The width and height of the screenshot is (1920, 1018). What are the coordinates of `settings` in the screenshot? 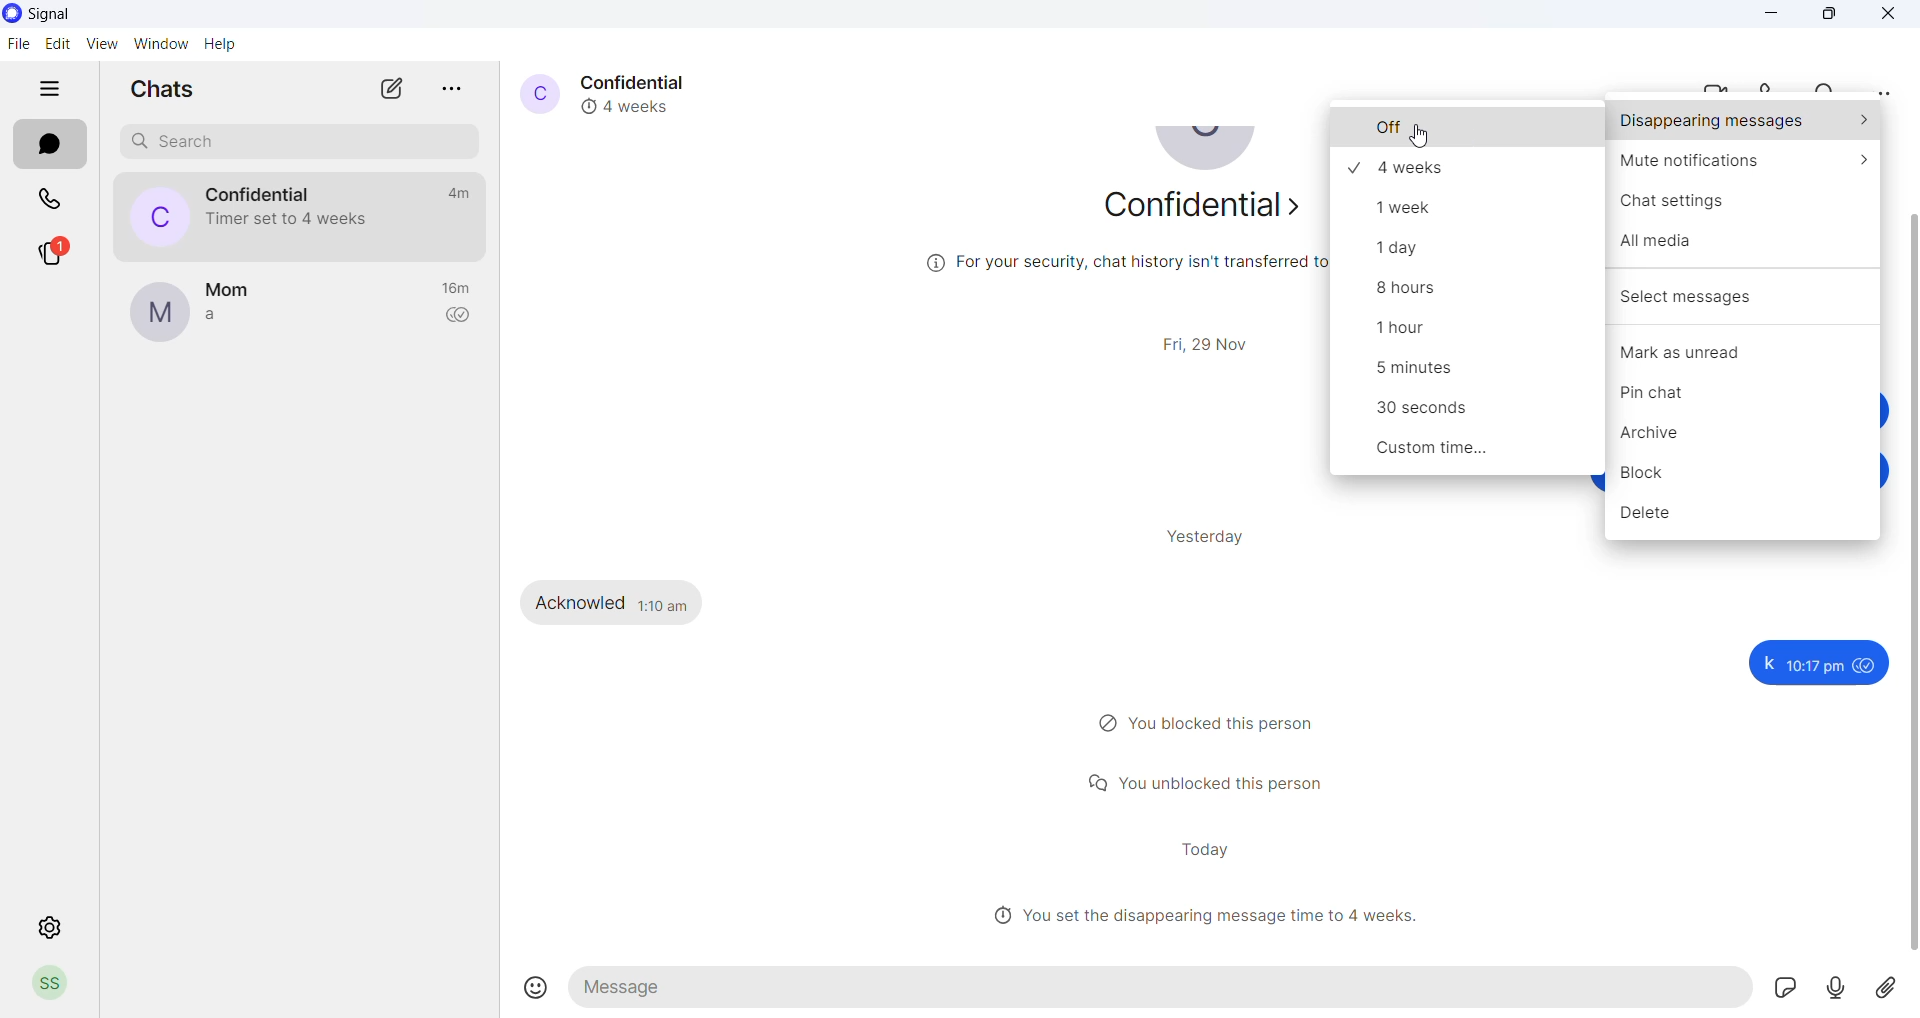 It's located at (52, 929).